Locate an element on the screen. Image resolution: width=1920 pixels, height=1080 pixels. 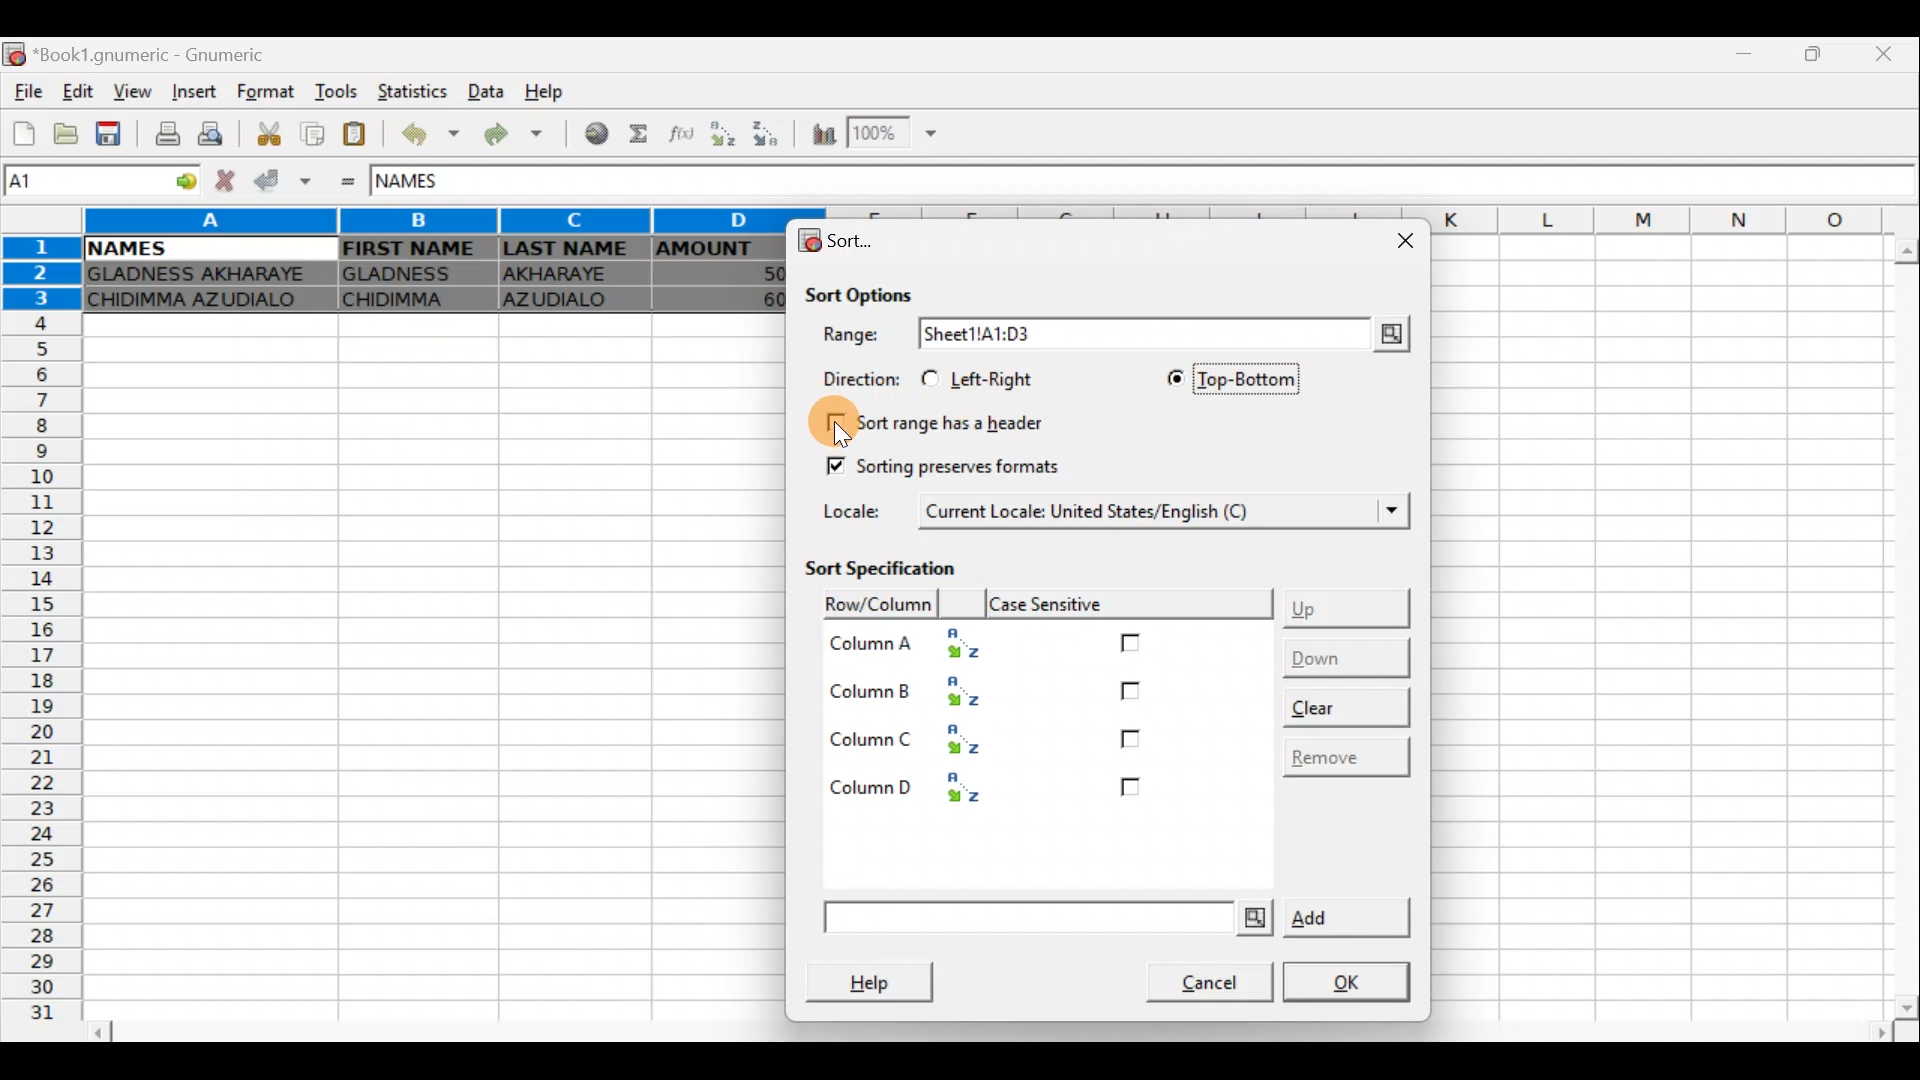
Sort Descending order is located at coordinates (763, 133).